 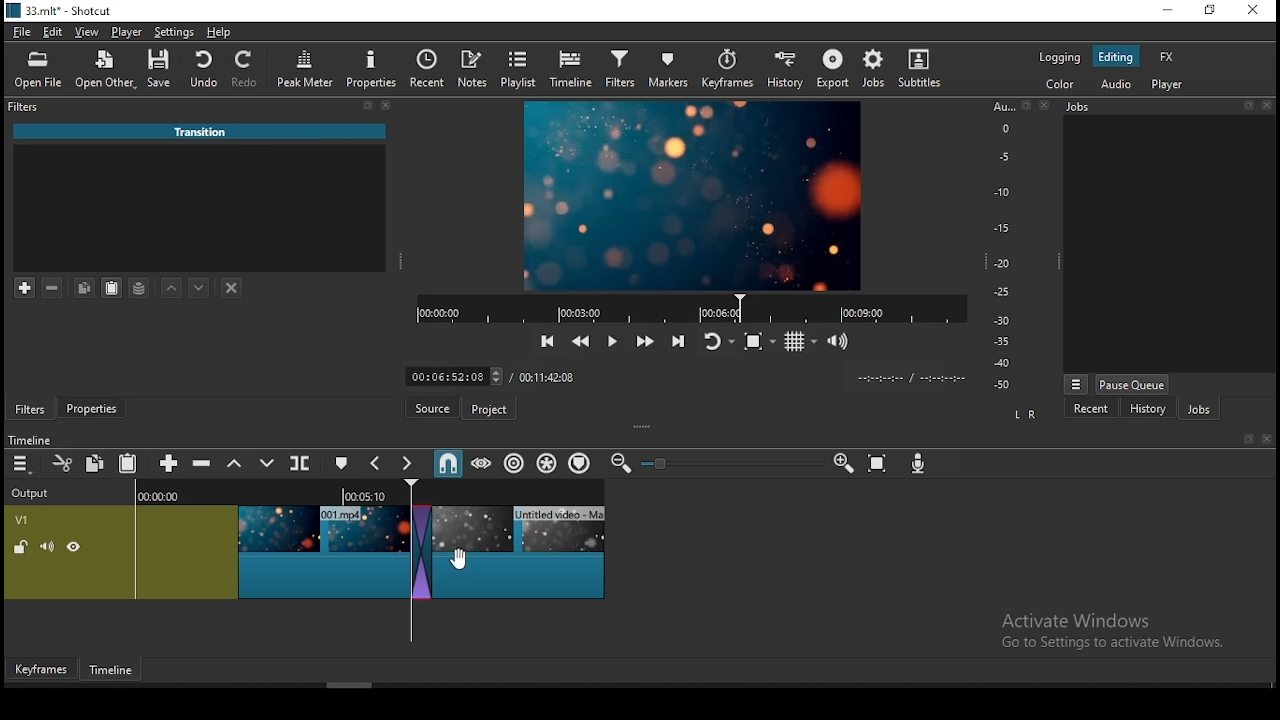 What do you see at coordinates (548, 342) in the screenshot?
I see `skip to previous point` at bounding box center [548, 342].